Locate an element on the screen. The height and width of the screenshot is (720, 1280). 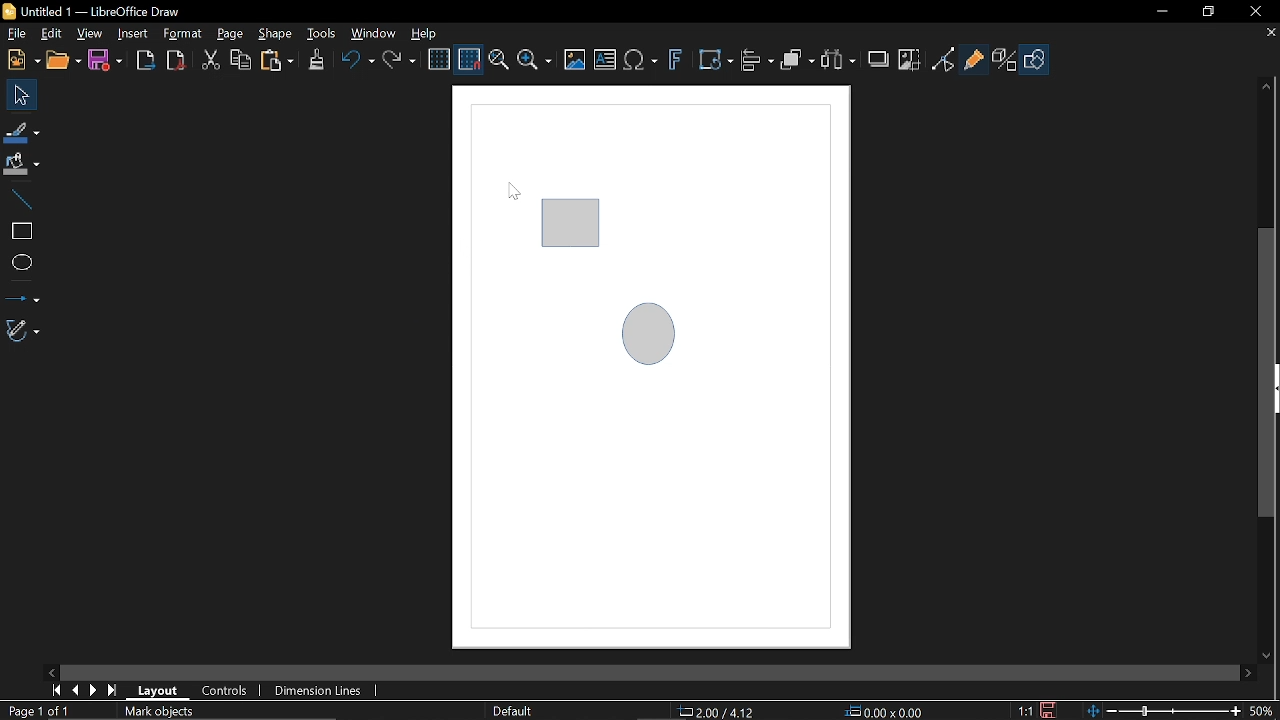
Curves and polygons is located at coordinates (20, 329).